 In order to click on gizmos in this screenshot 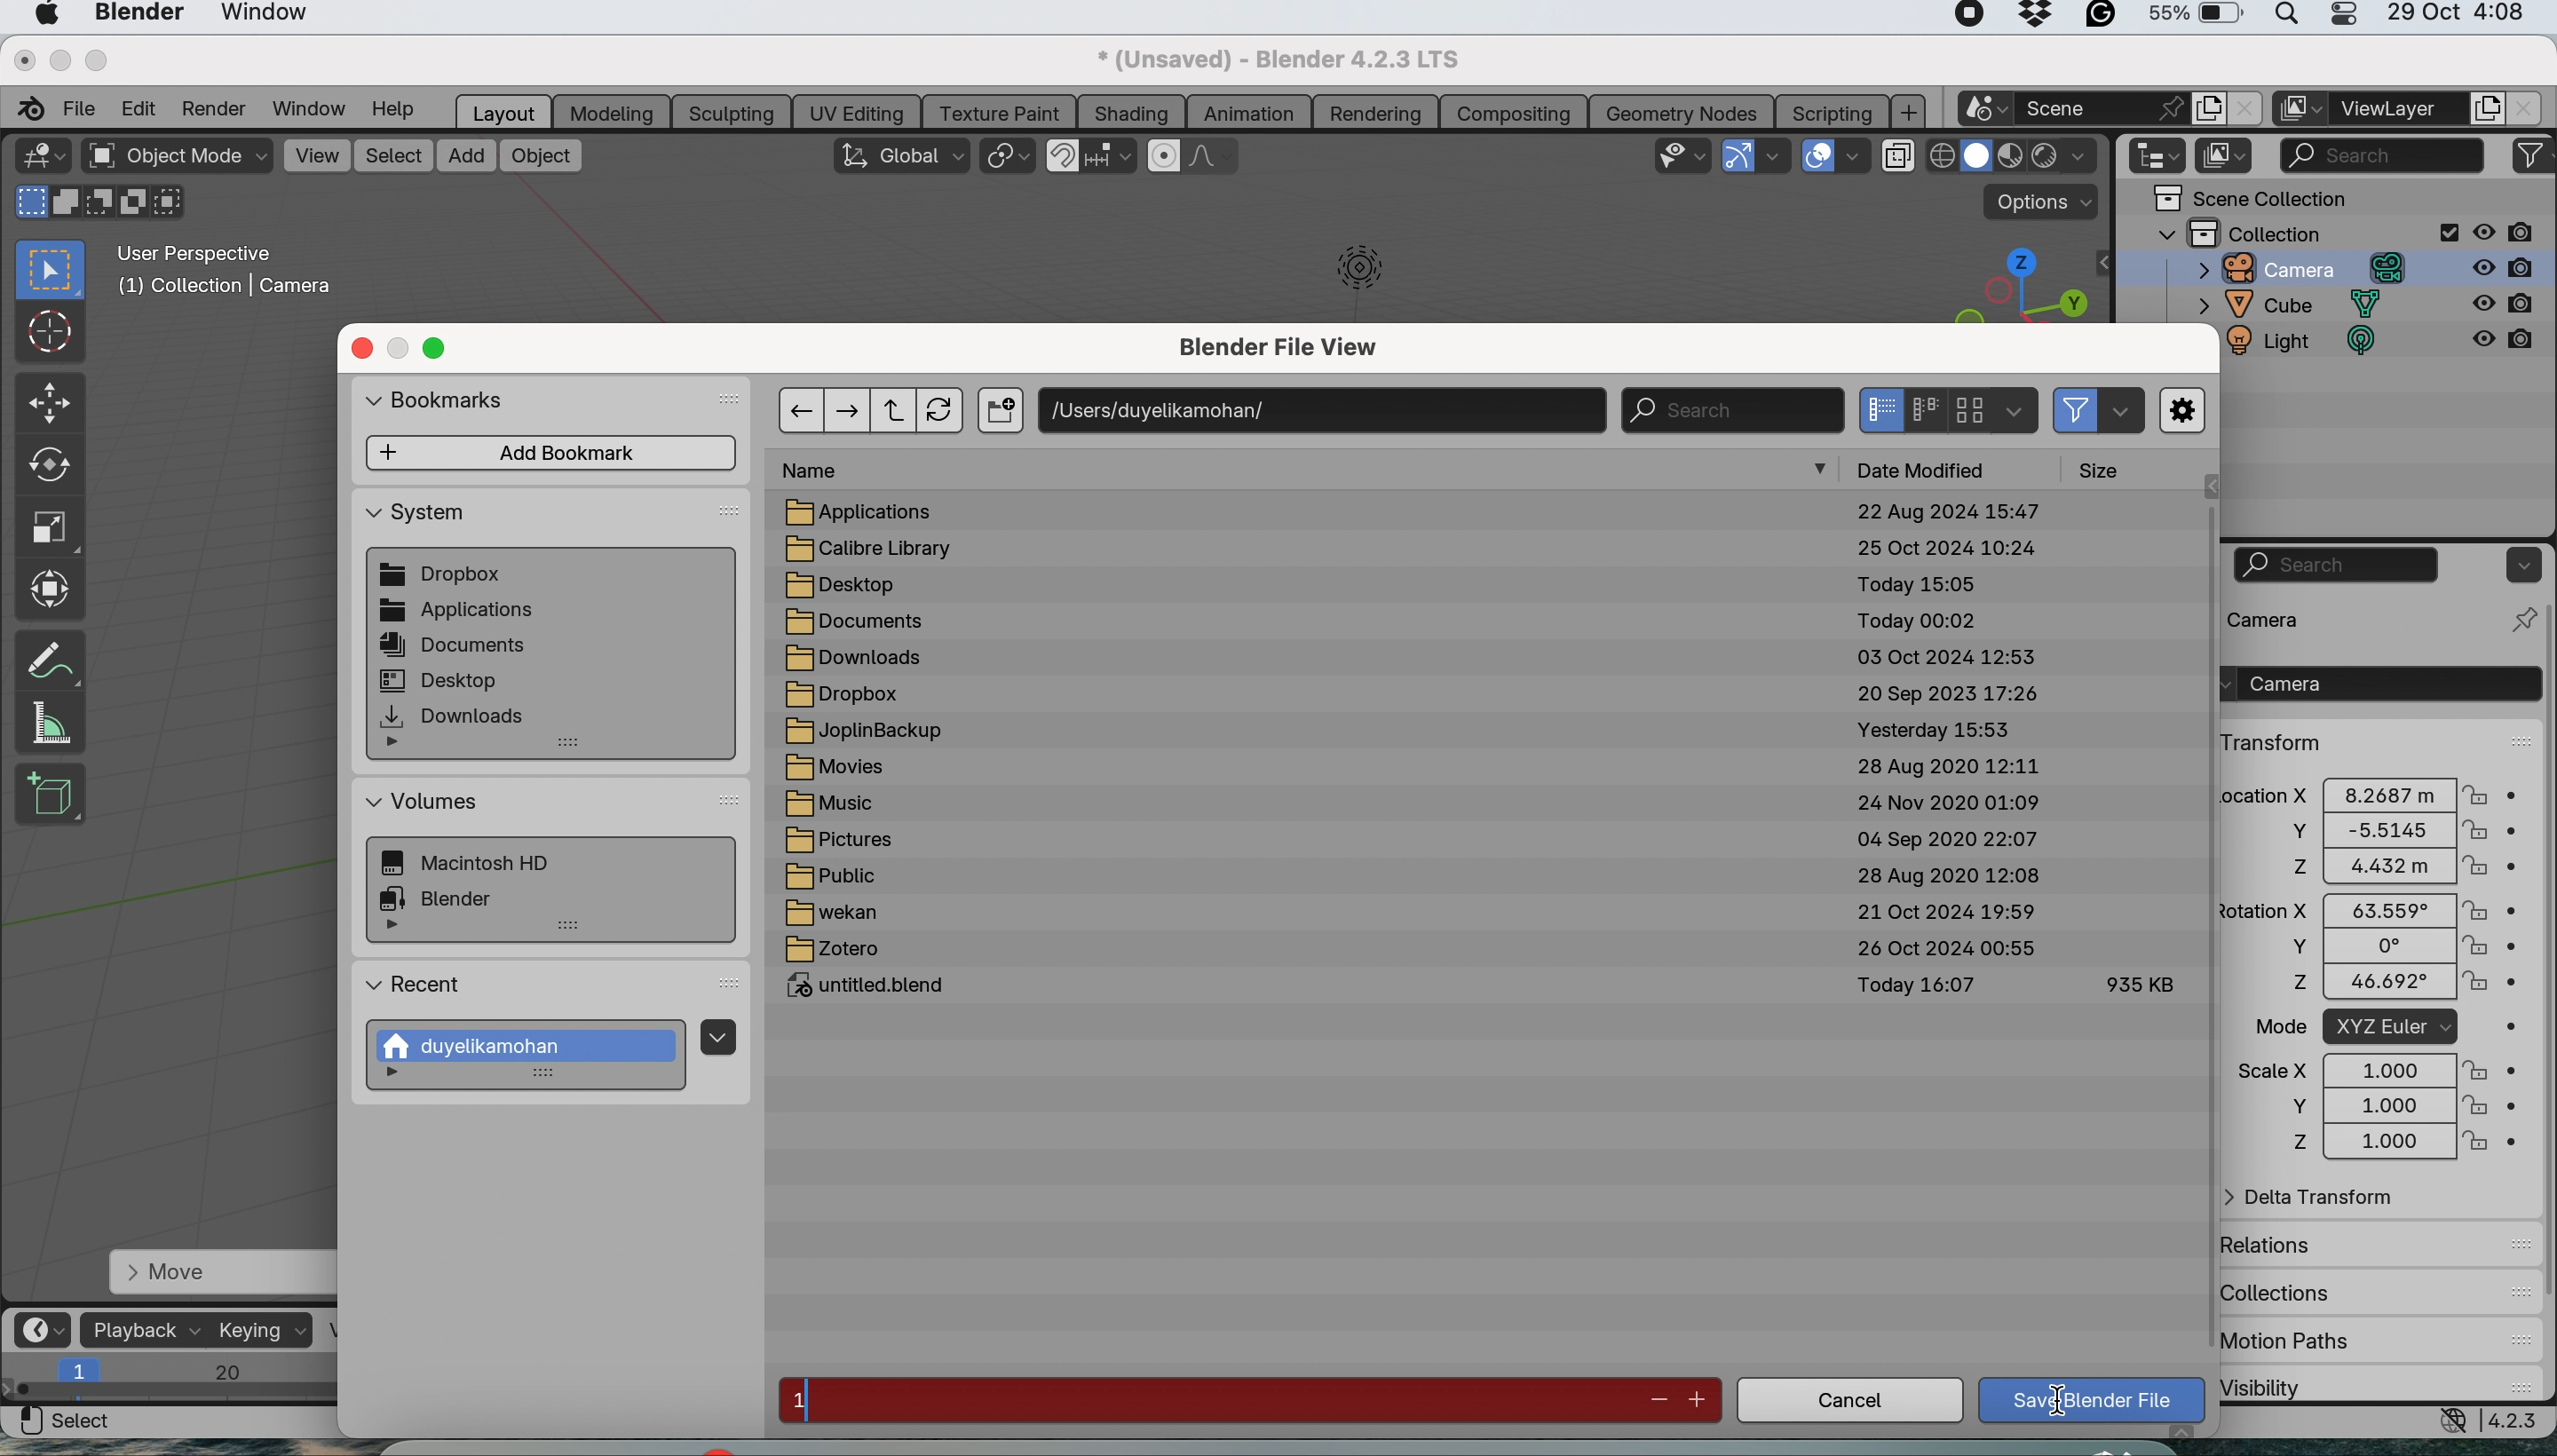, I will do `click(1777, 157)`.